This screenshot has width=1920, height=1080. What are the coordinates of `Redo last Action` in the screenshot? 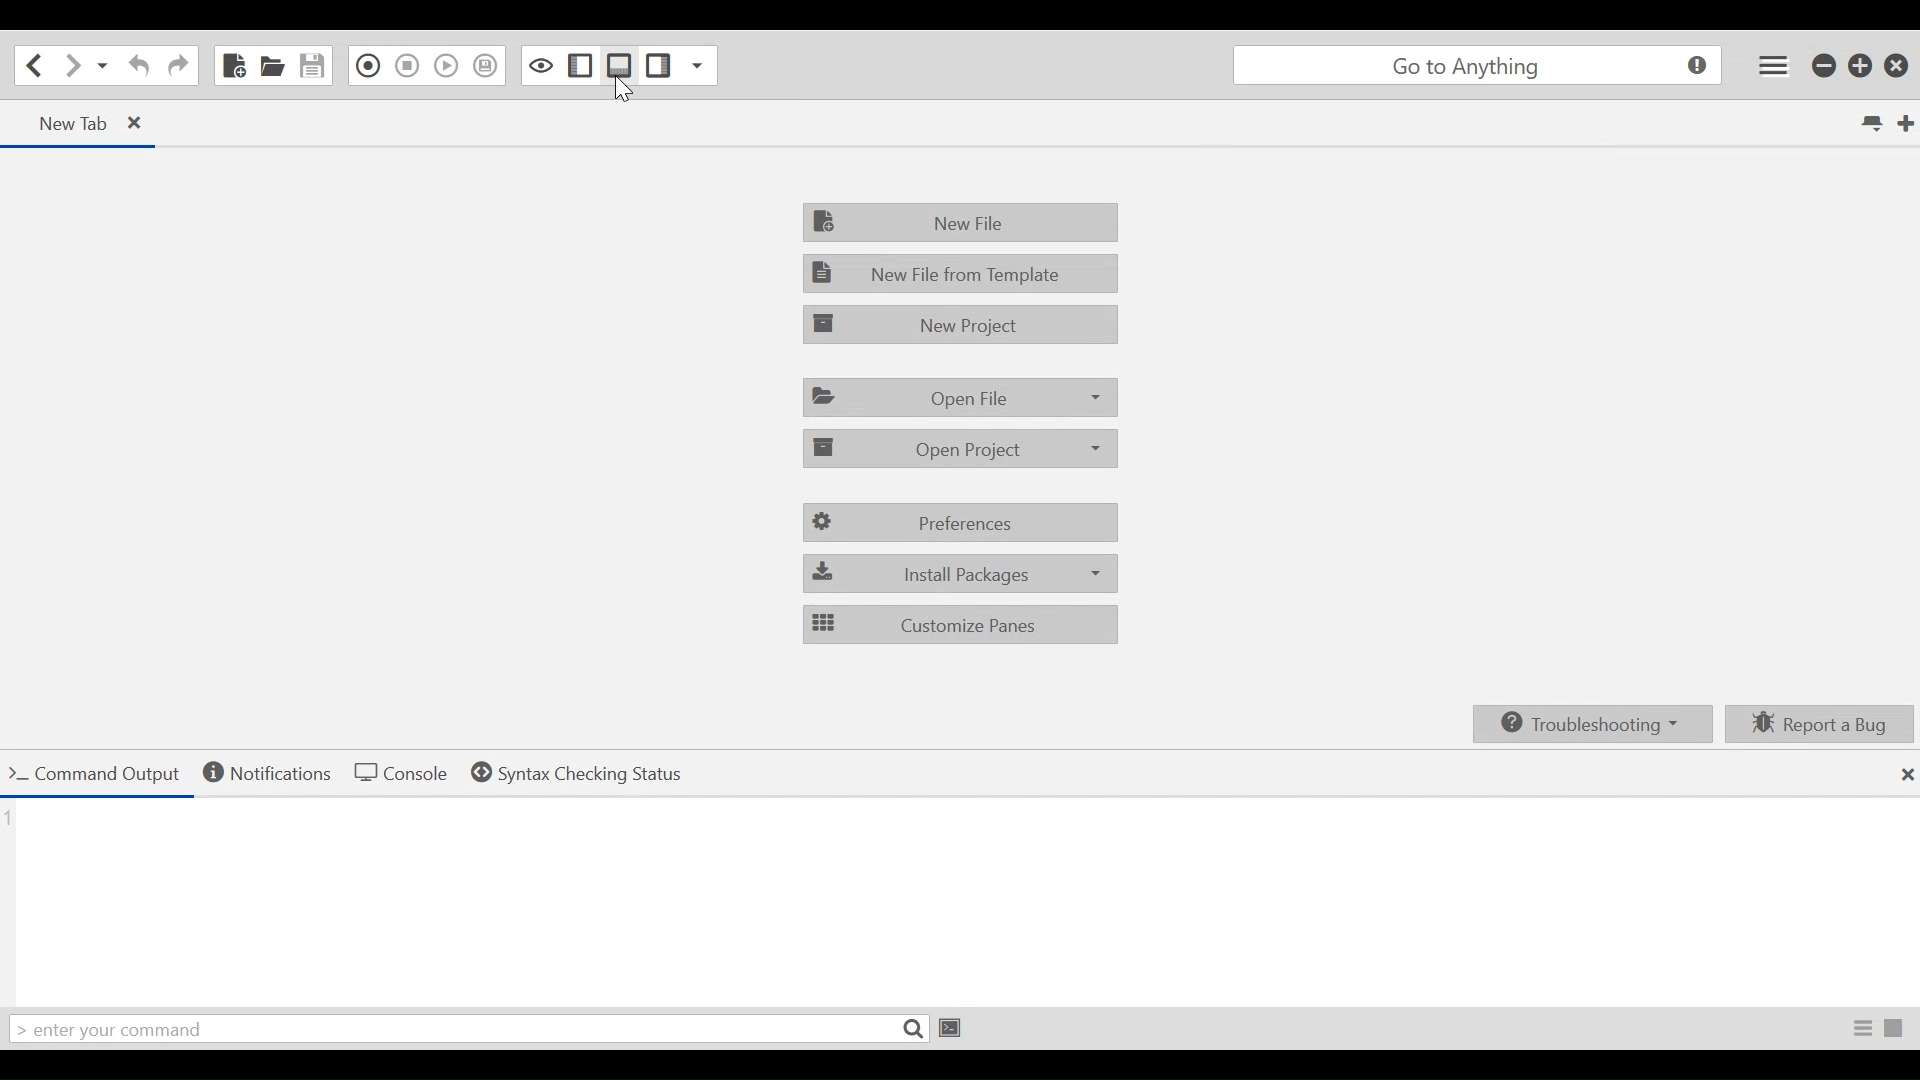 It's located at (179, 66).